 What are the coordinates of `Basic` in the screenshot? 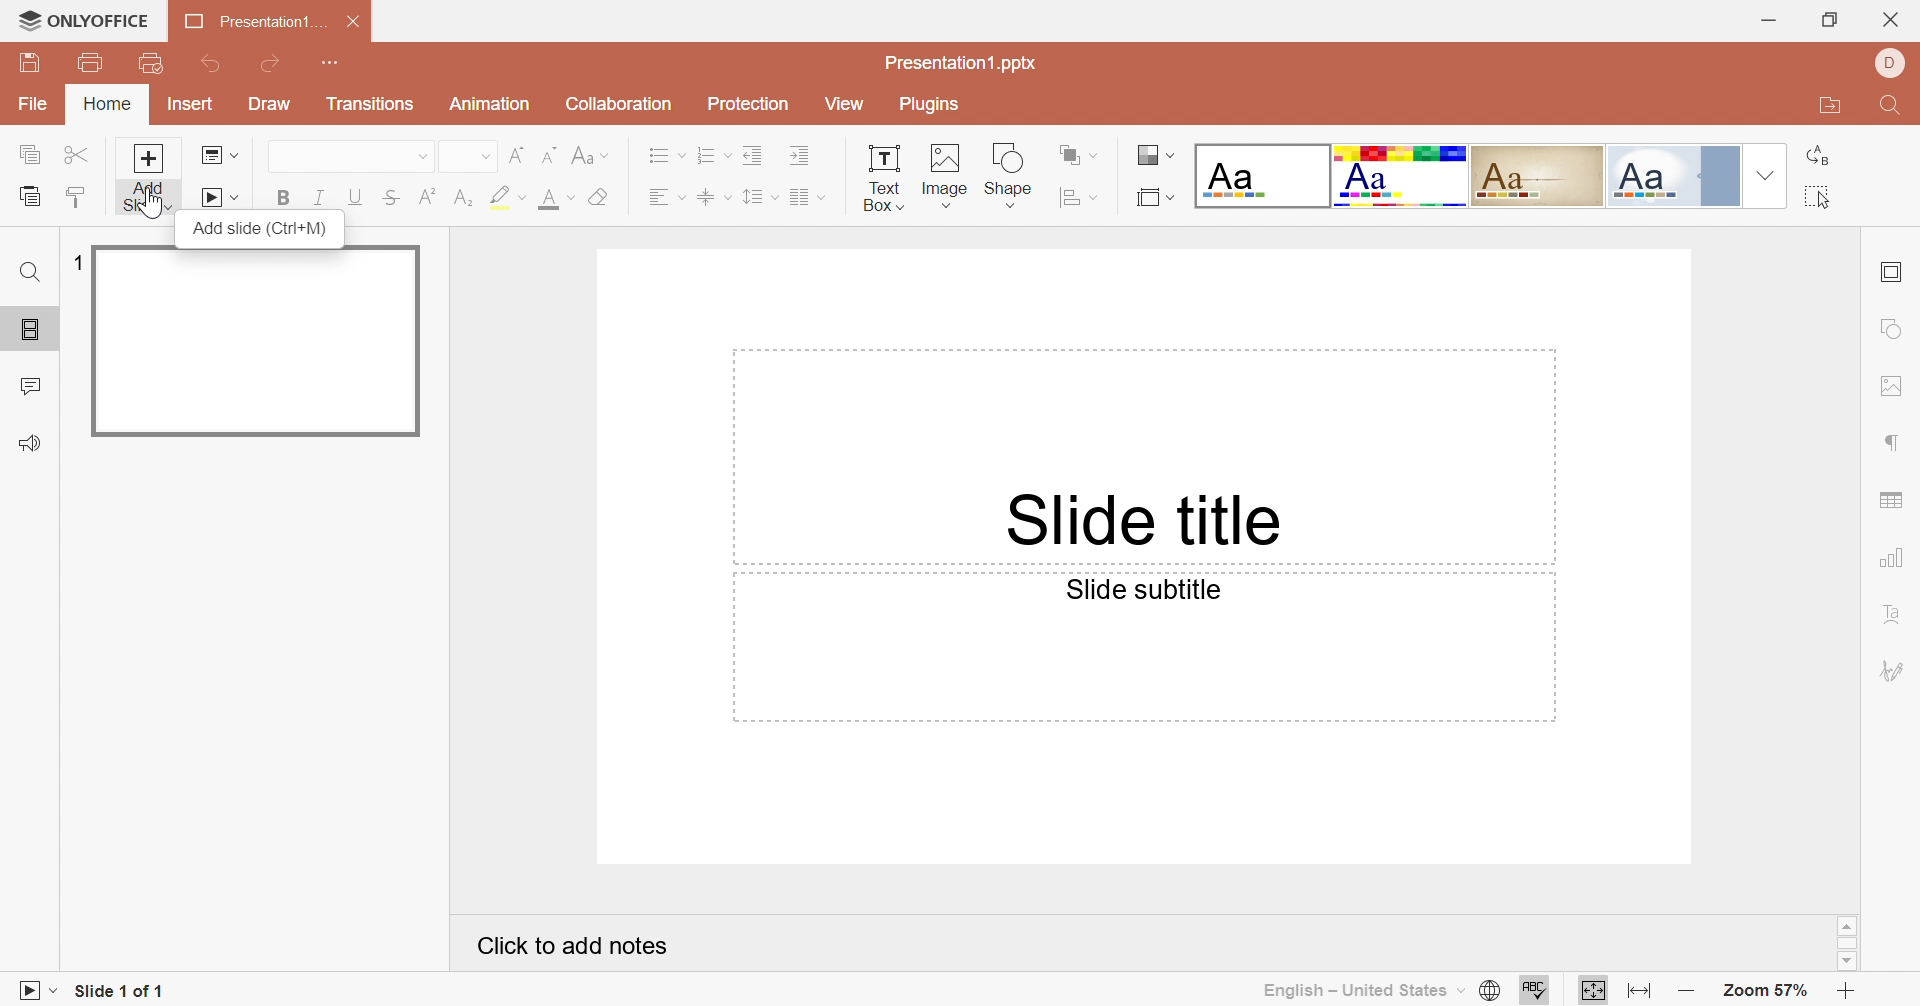 It's located at (1399, 175).